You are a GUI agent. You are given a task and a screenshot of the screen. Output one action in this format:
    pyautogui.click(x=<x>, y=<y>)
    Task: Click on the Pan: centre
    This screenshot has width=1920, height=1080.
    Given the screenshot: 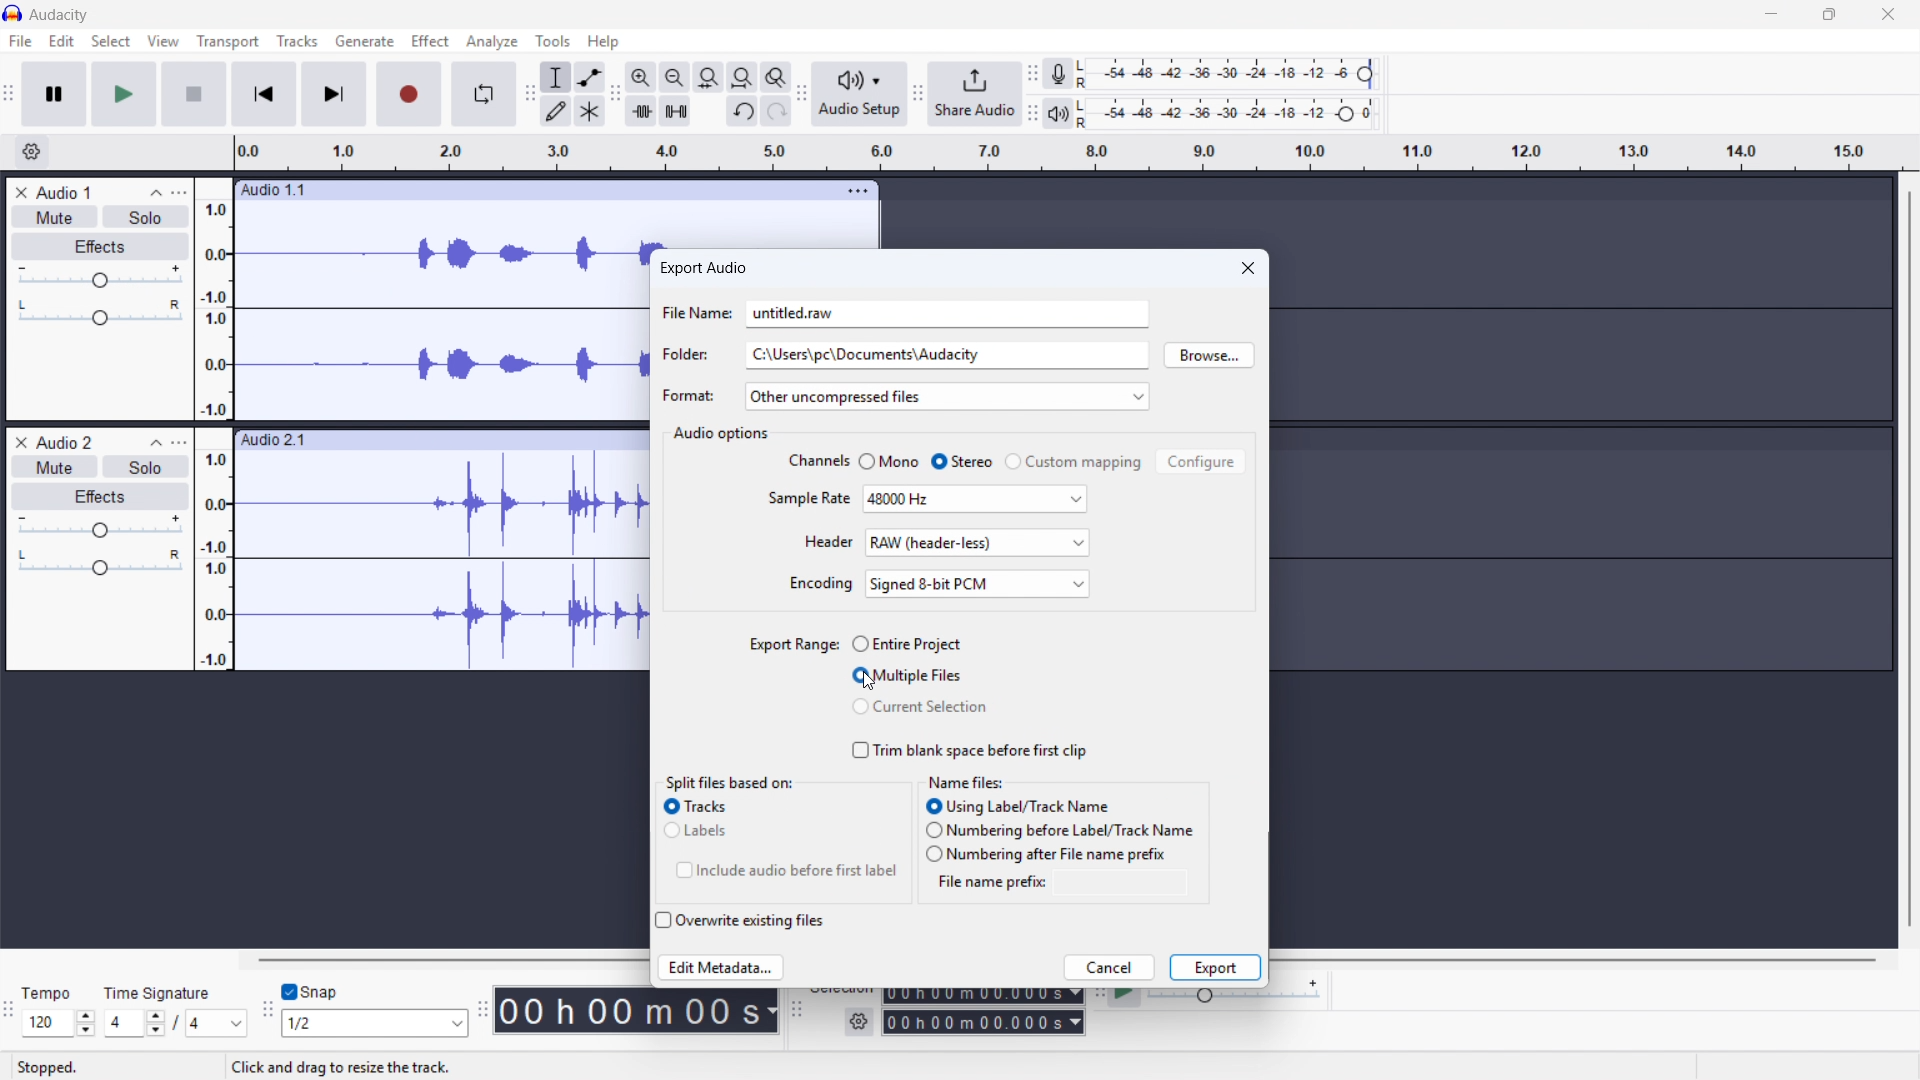 What is the action you would take?
    pyautogui.click(x=101, y=564)
    